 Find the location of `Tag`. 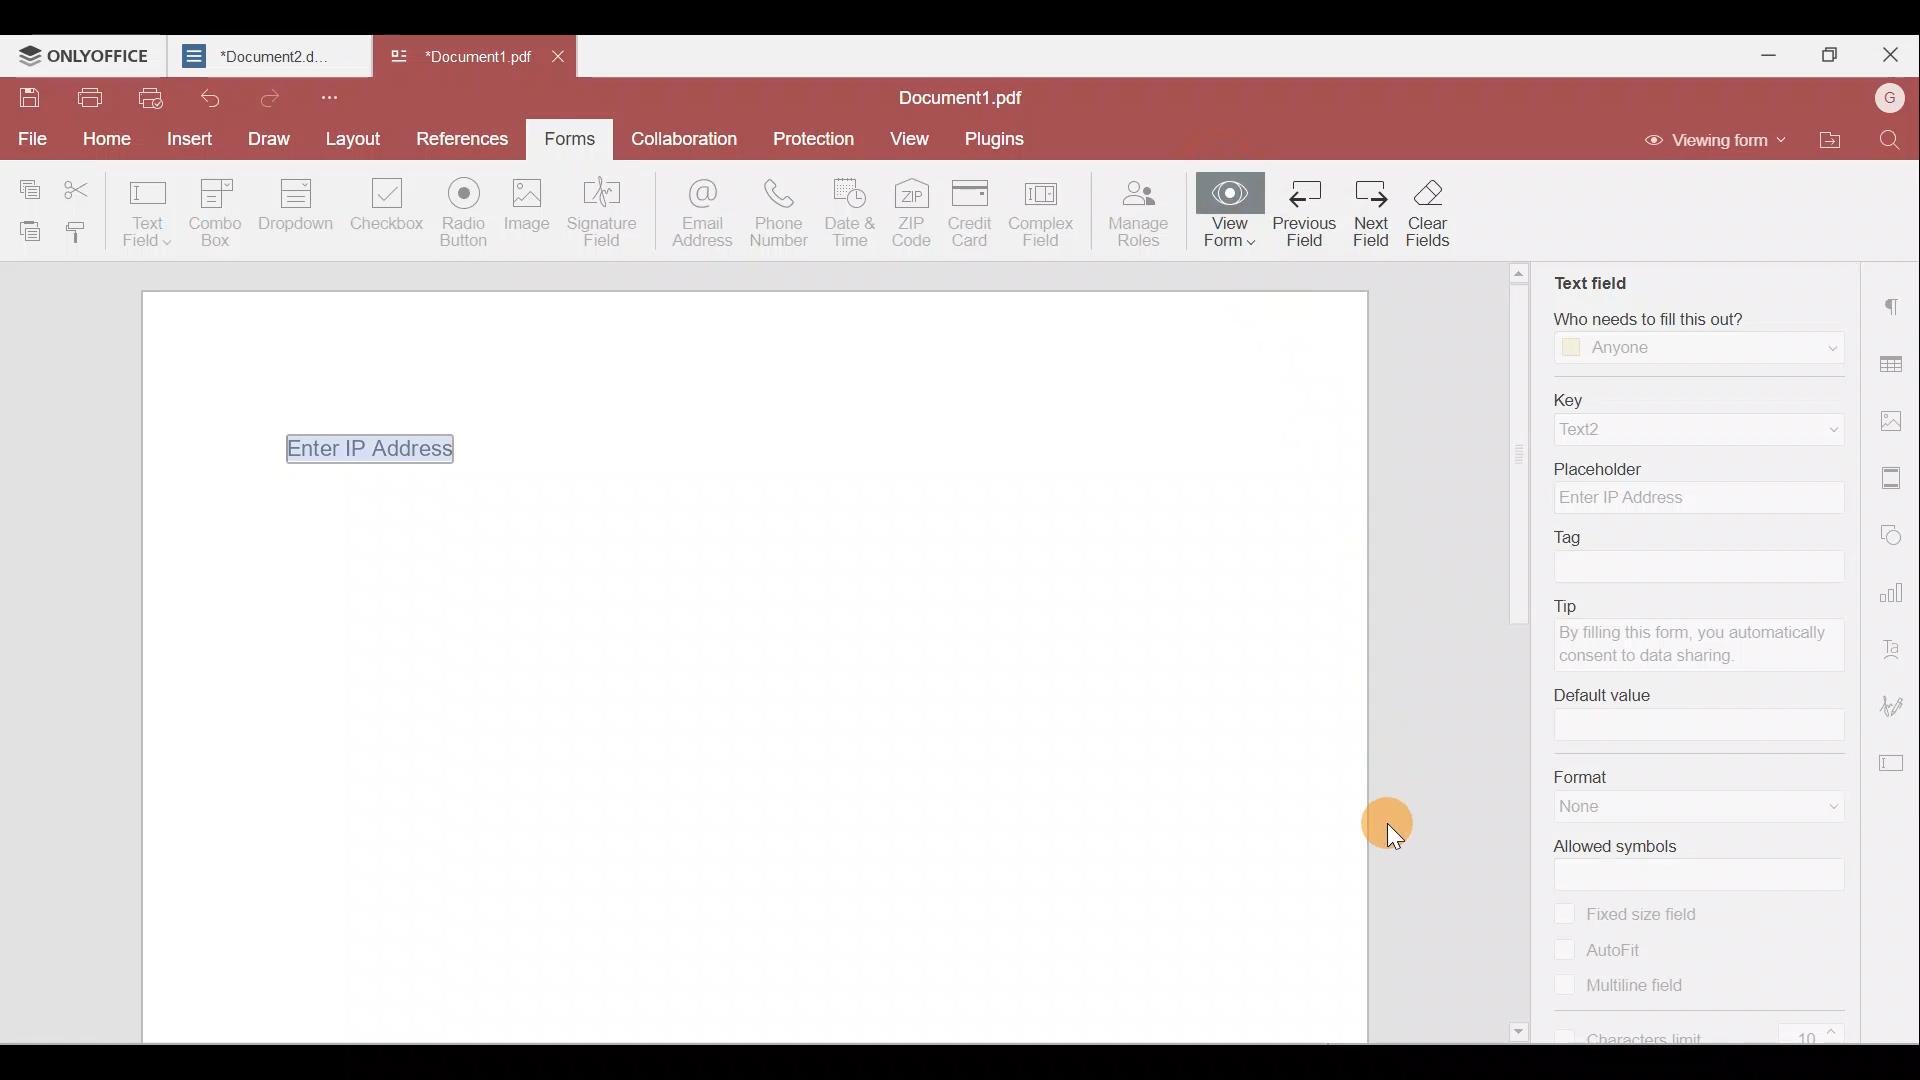

Tag is located at coordinates (1578, 535).